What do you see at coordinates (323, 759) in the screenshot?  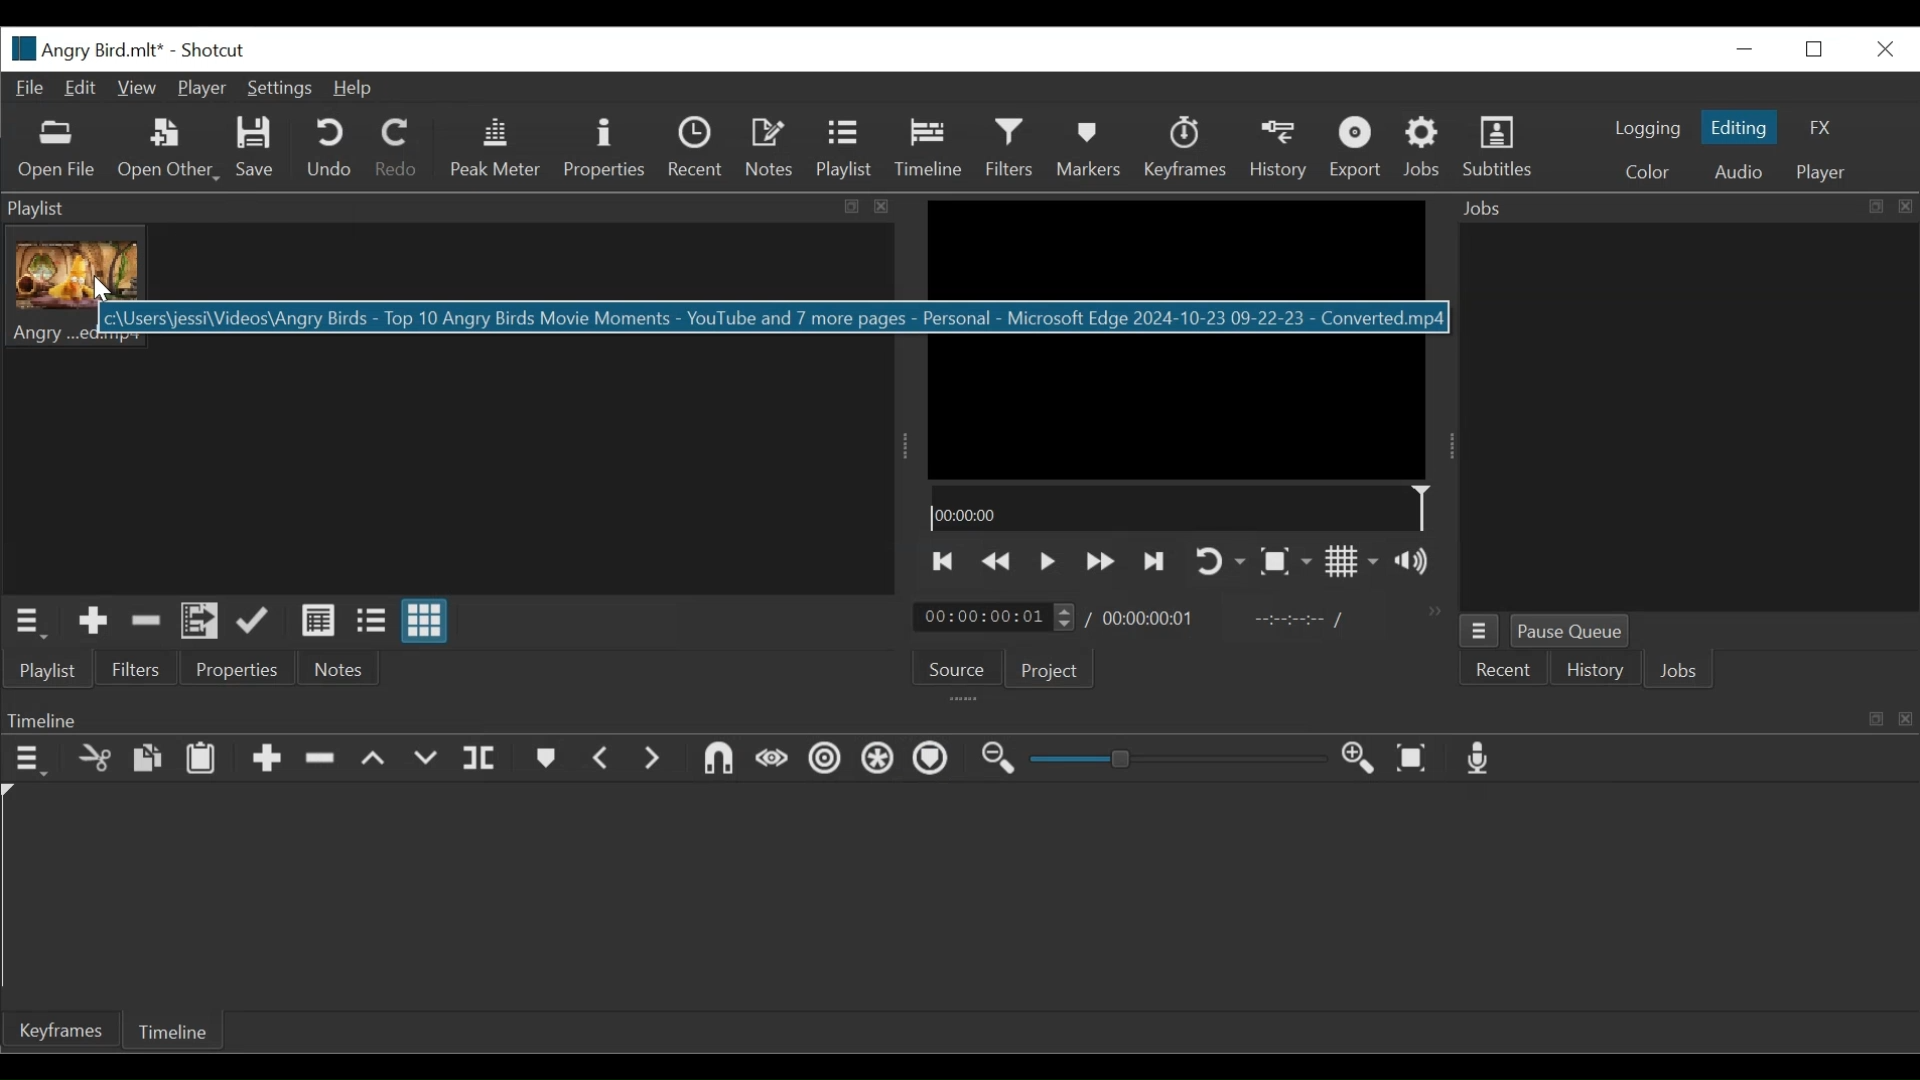 I see `Ripple Delete` at bounding box center [323, 759].